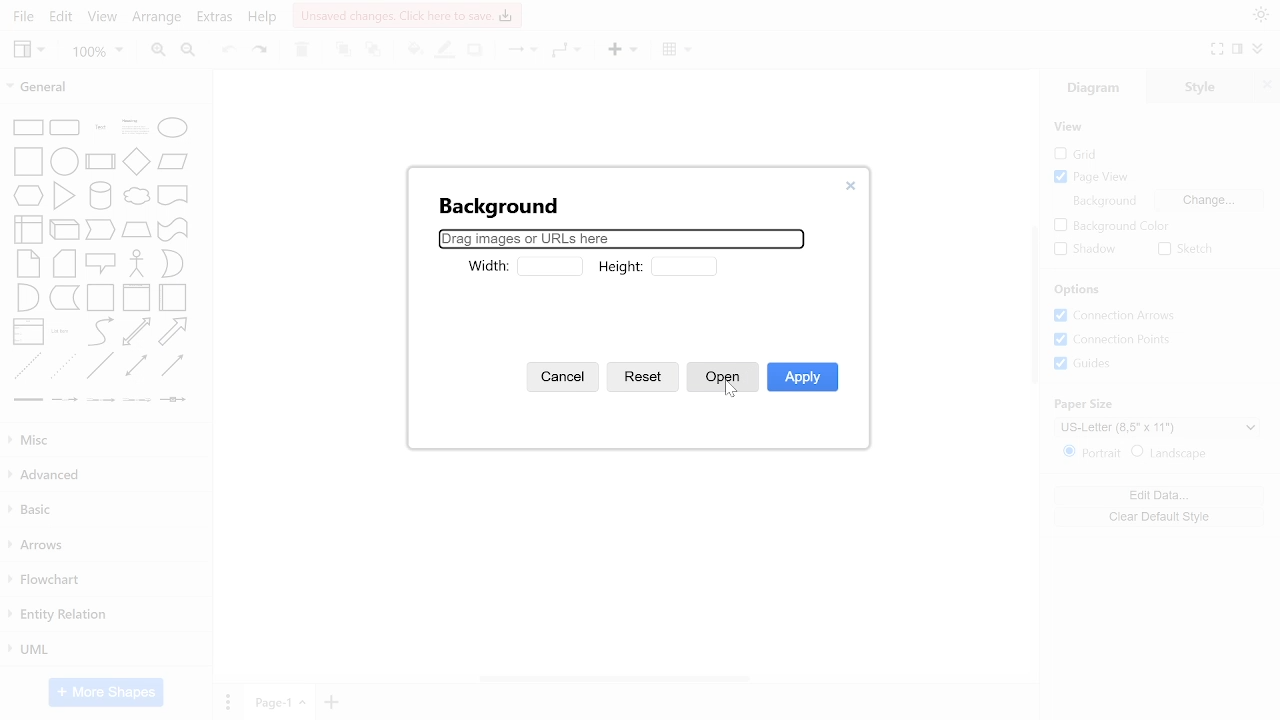  What do you see at coordinates (330, 703) in the screenshot?
I see `add page` at bounding box center [330, 703].